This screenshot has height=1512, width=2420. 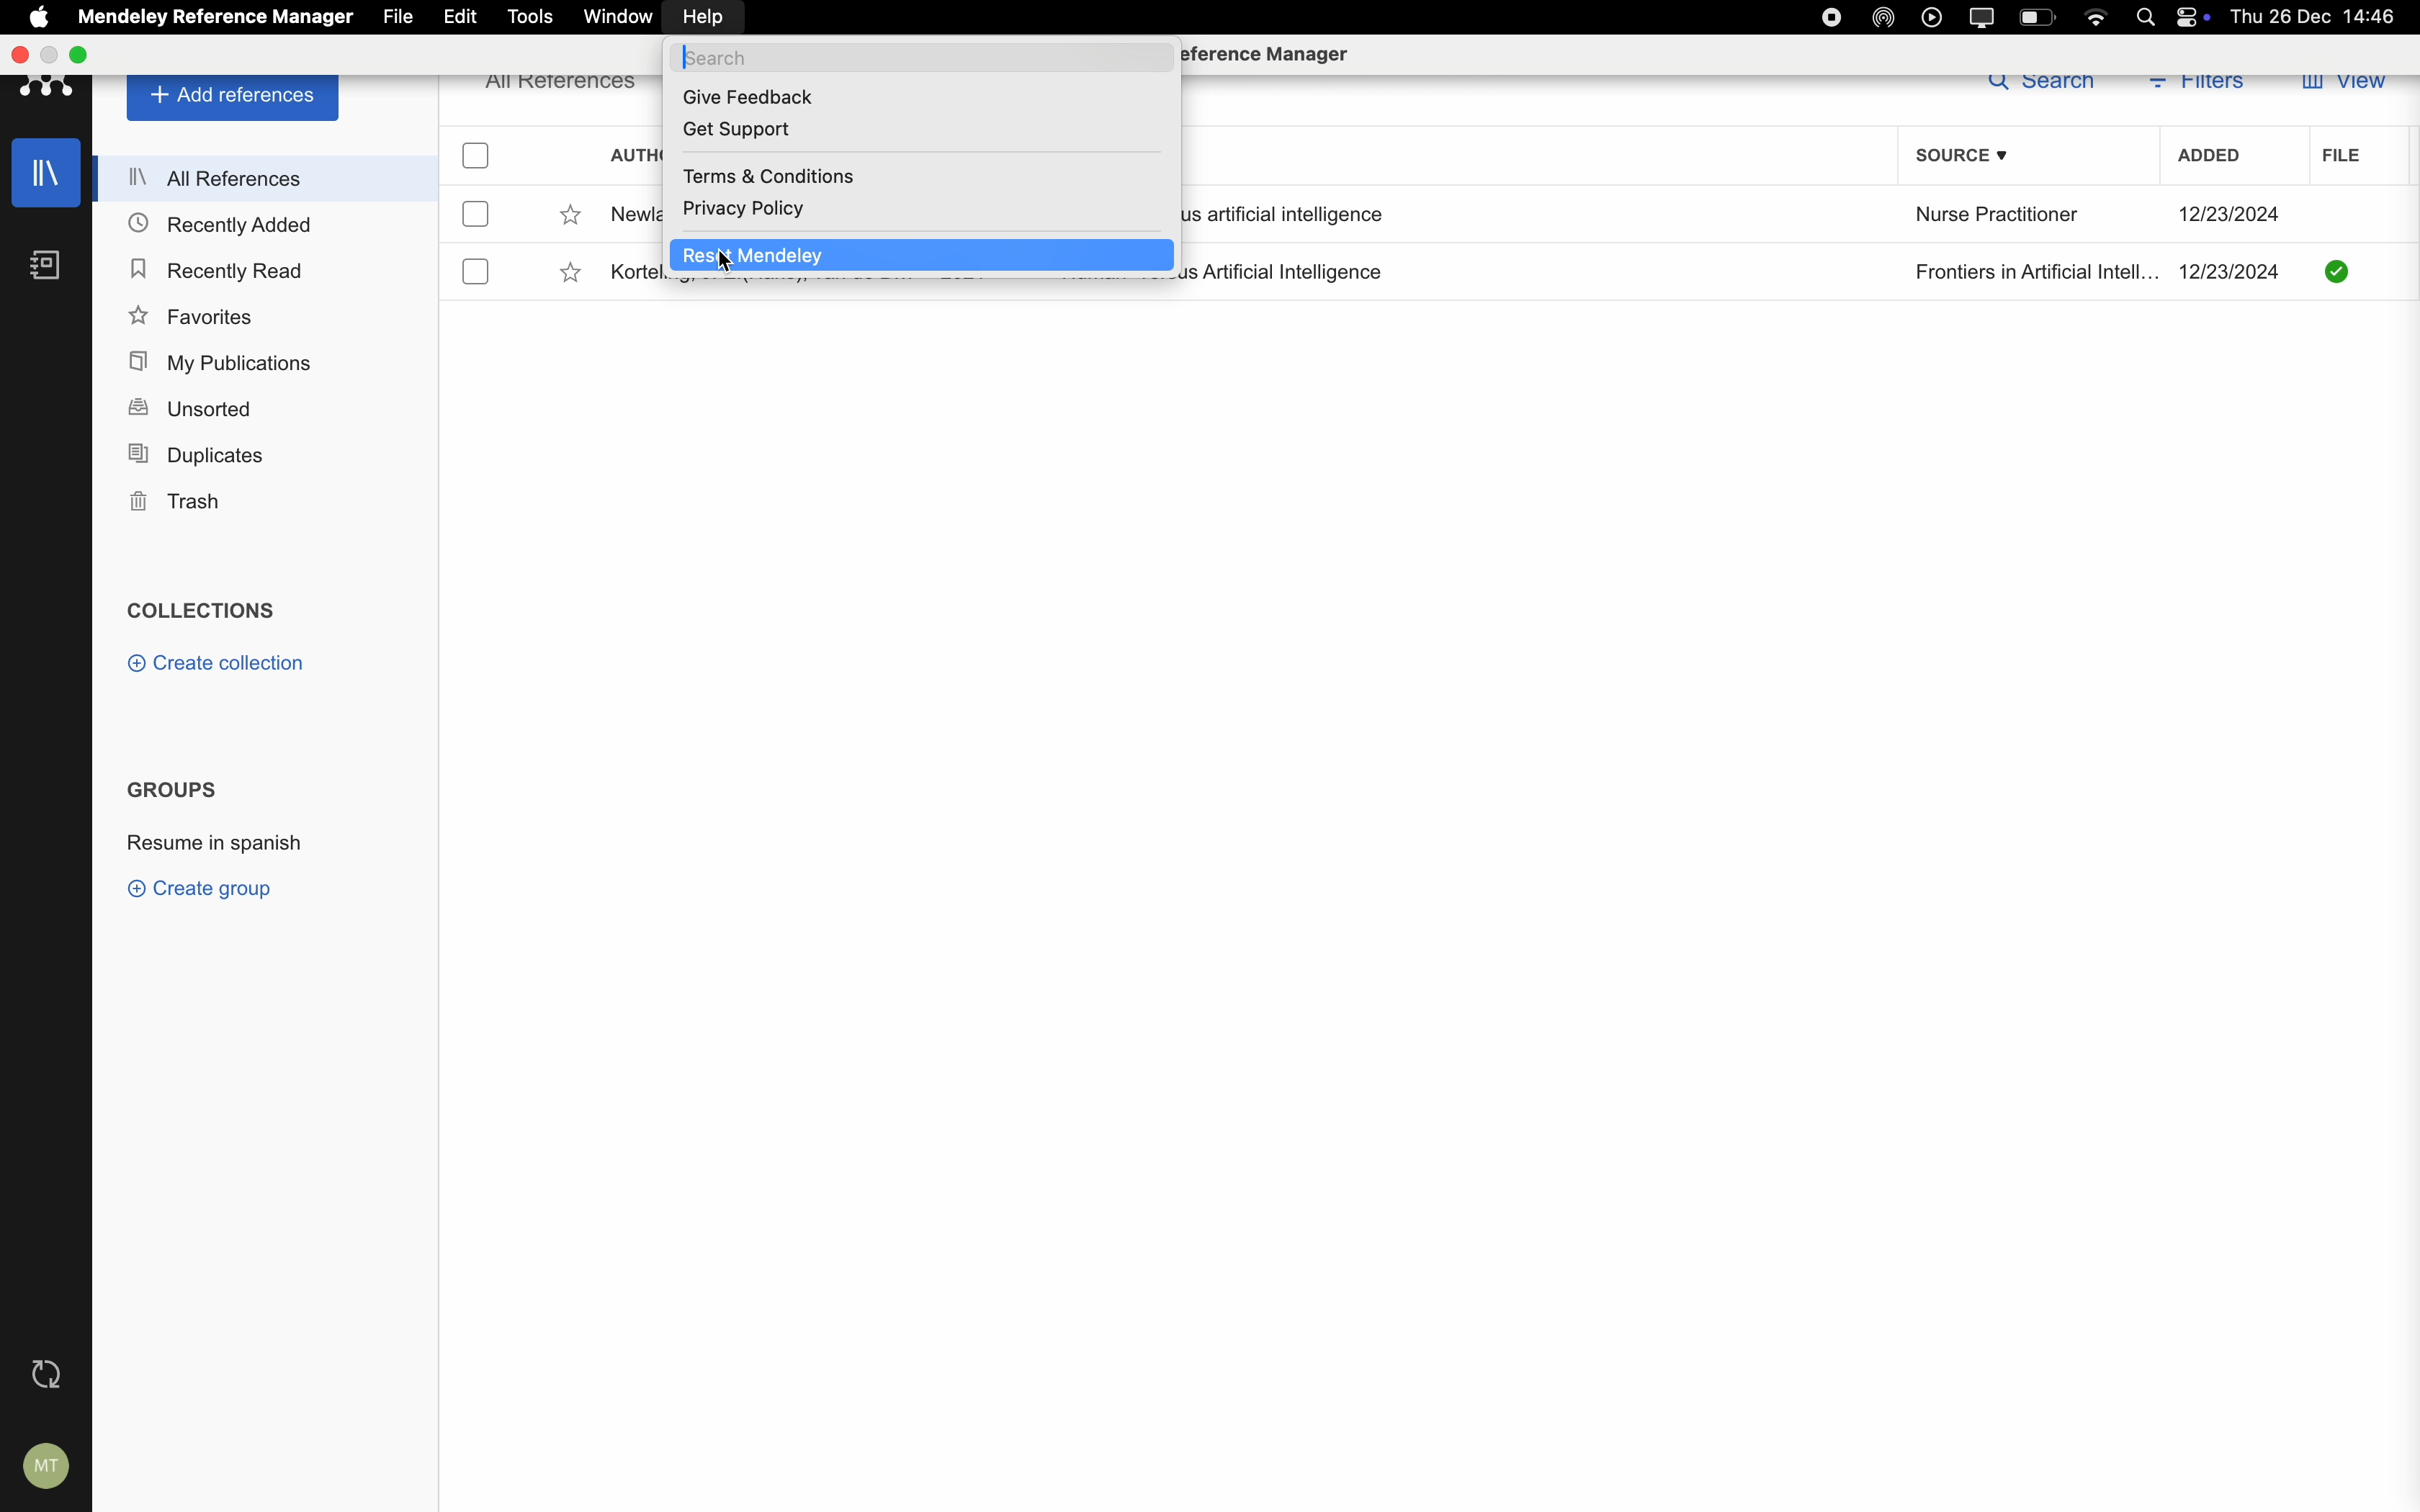 I want to click on click on help, so click(x=708, y=17).